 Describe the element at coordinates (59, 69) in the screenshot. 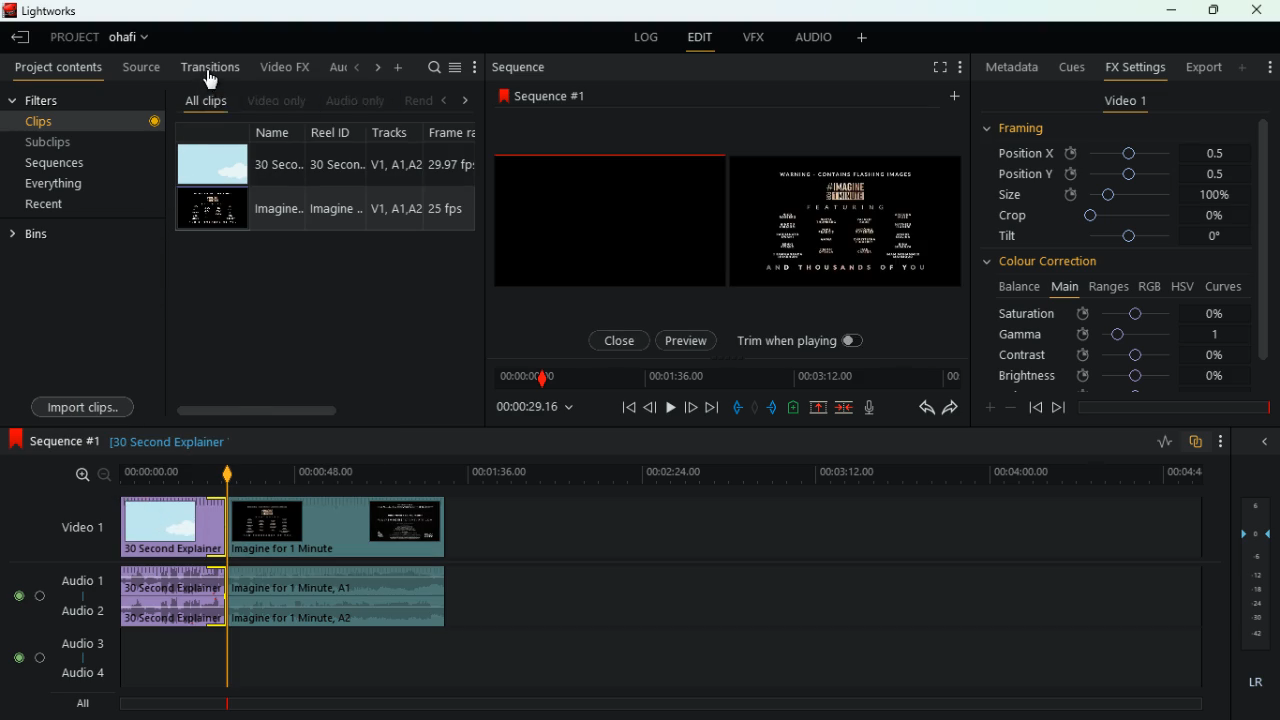

I see `project content` at that location.